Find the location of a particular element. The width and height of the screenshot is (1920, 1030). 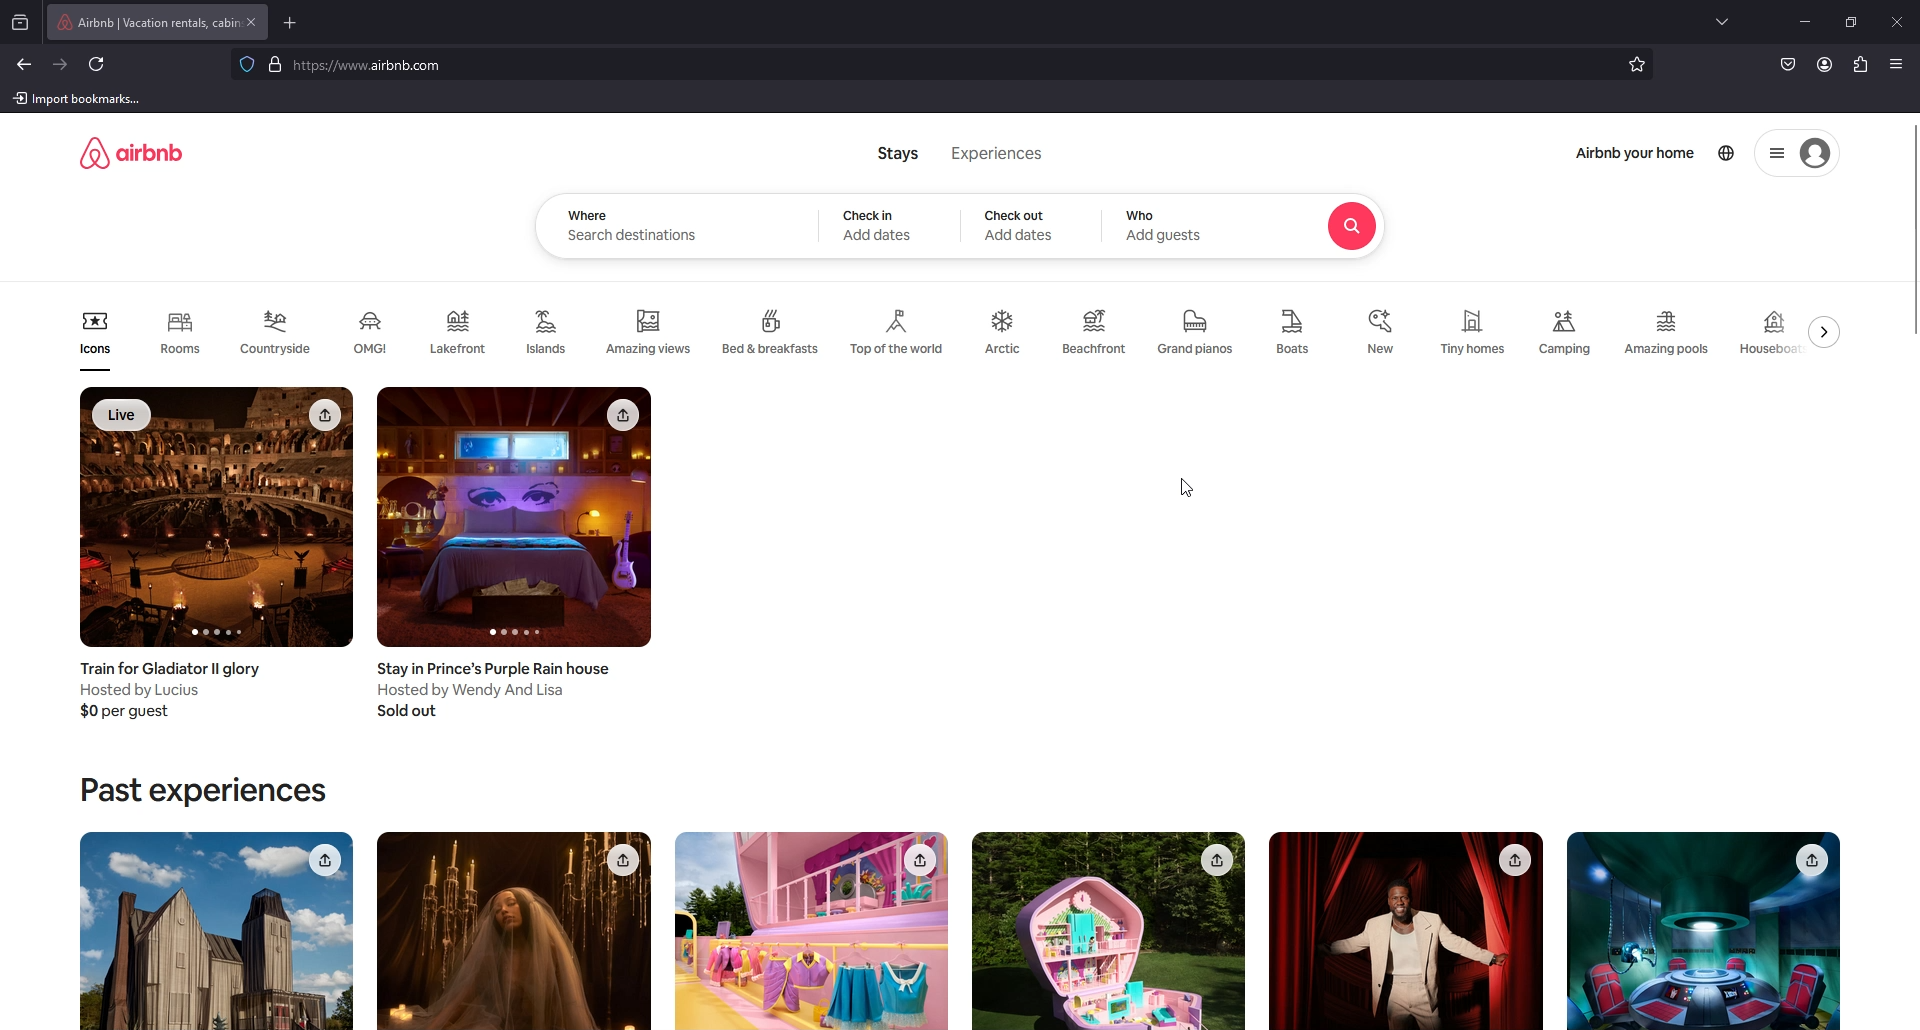

Icons is located at coordinates (95, 340).